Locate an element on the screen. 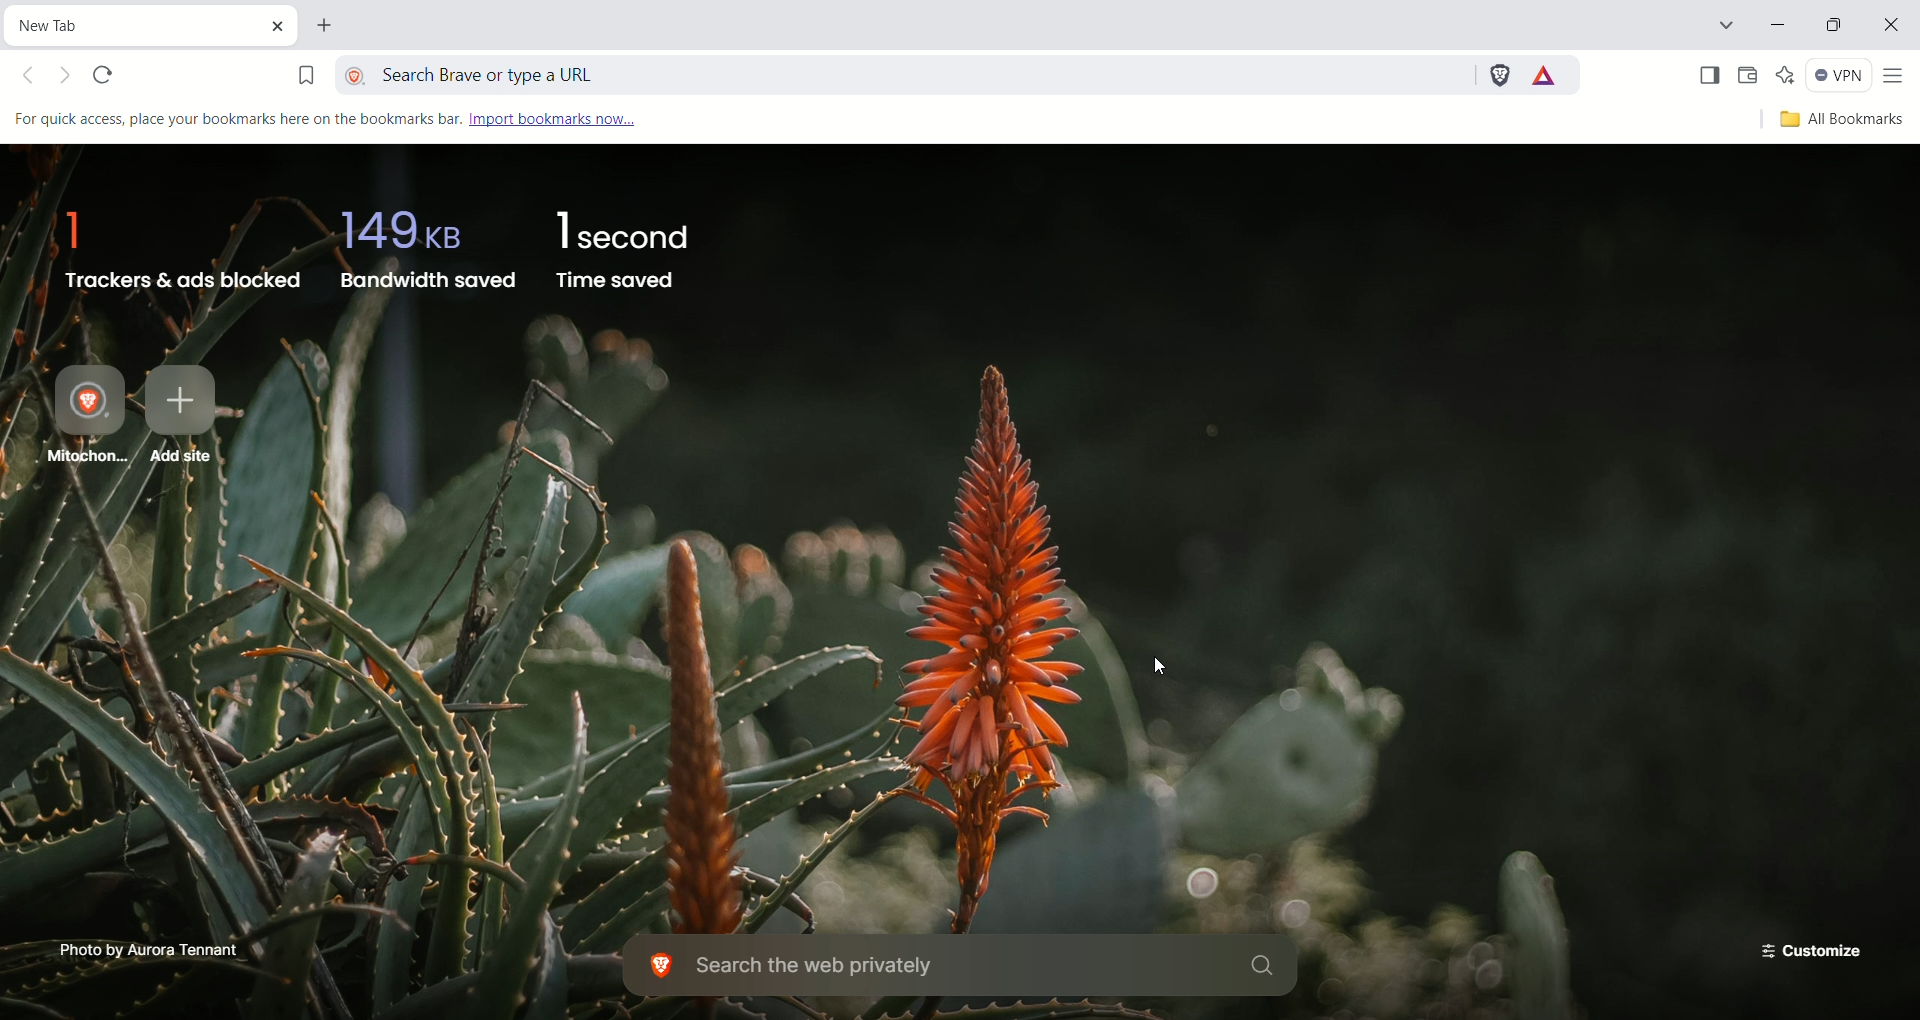  Click to go forward, hold to see history is located at coordinates (68, 79).